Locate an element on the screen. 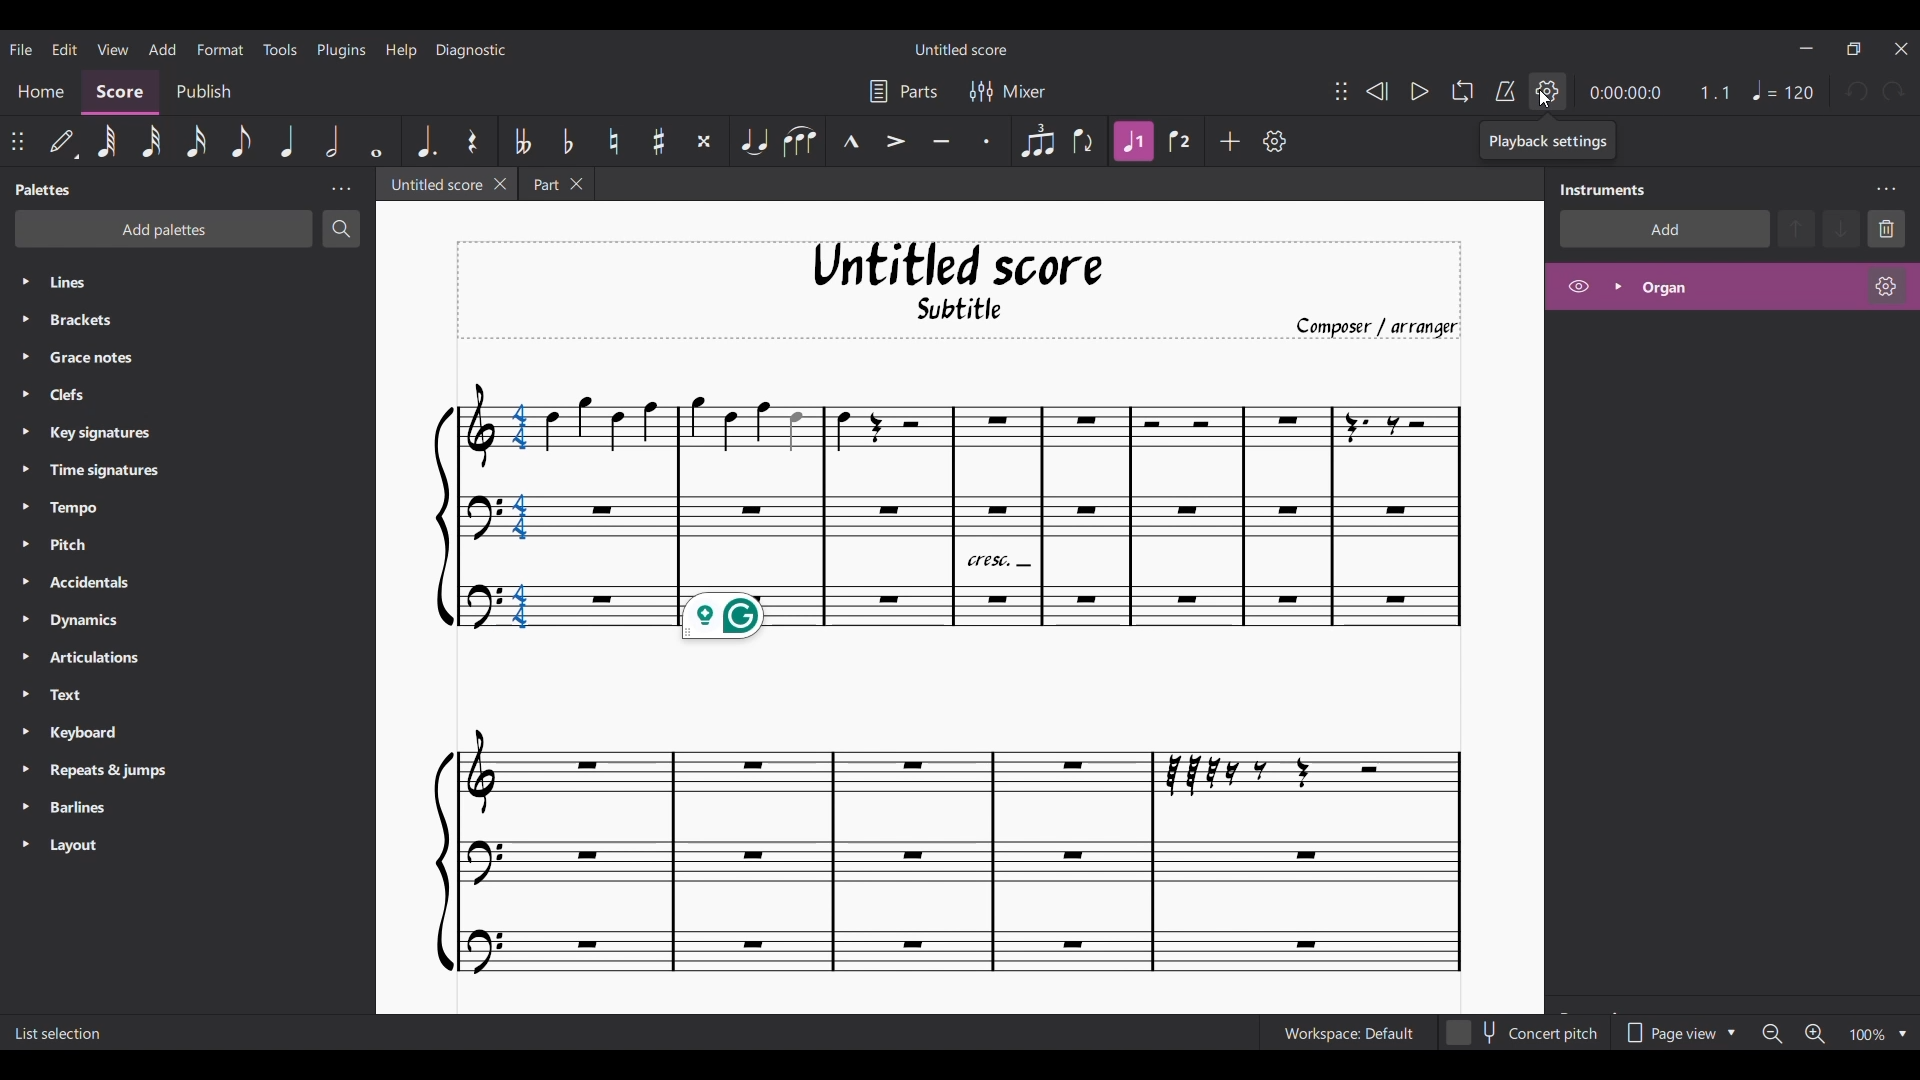 The image size is (1920, 1080). Current ratio and duration is located at coordinates (1660, 92).